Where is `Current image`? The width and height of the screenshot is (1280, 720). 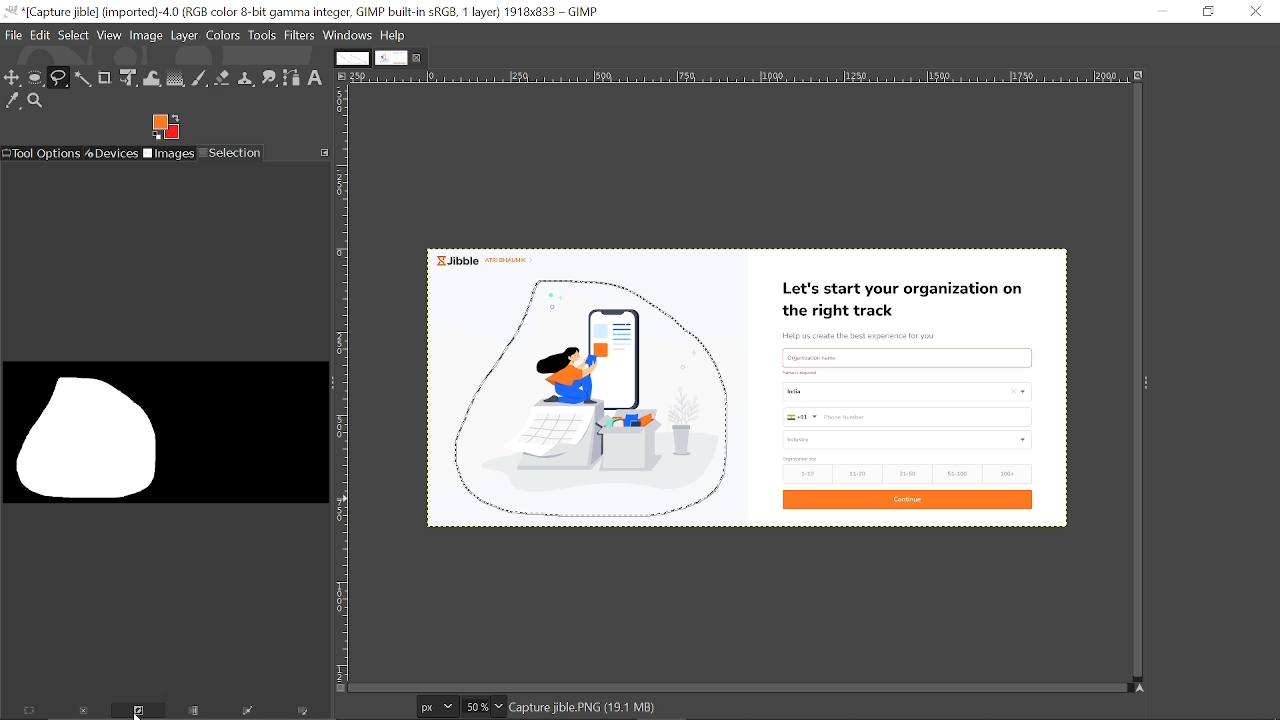 Current image is located at coordinates (909, 392).